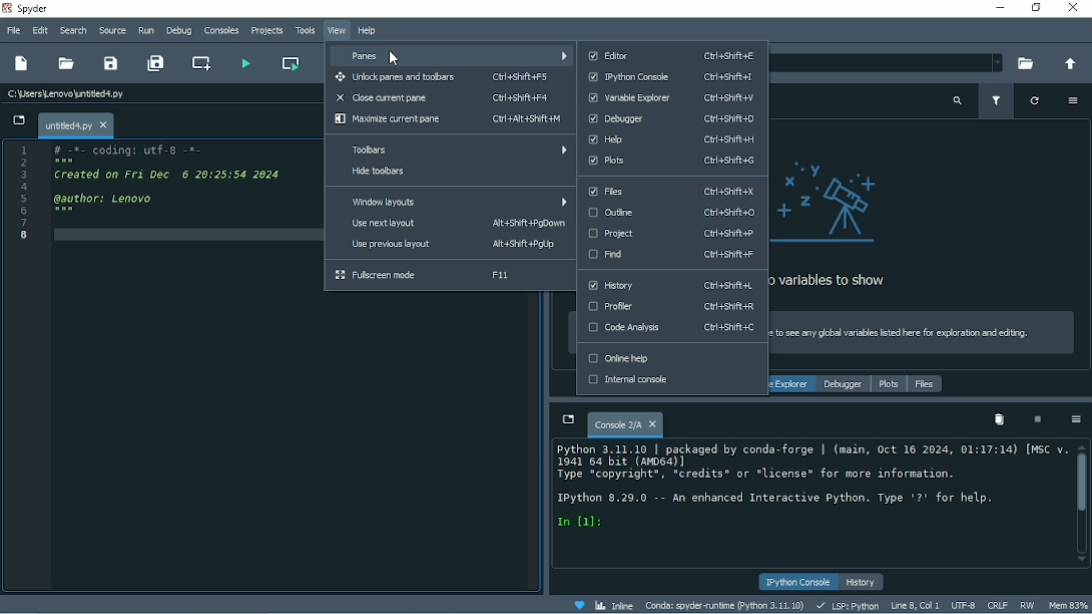  What do you see at coordinates (16, 122) in the screenshot?
I see `Browse tabs` at bounding box center [16, 122].